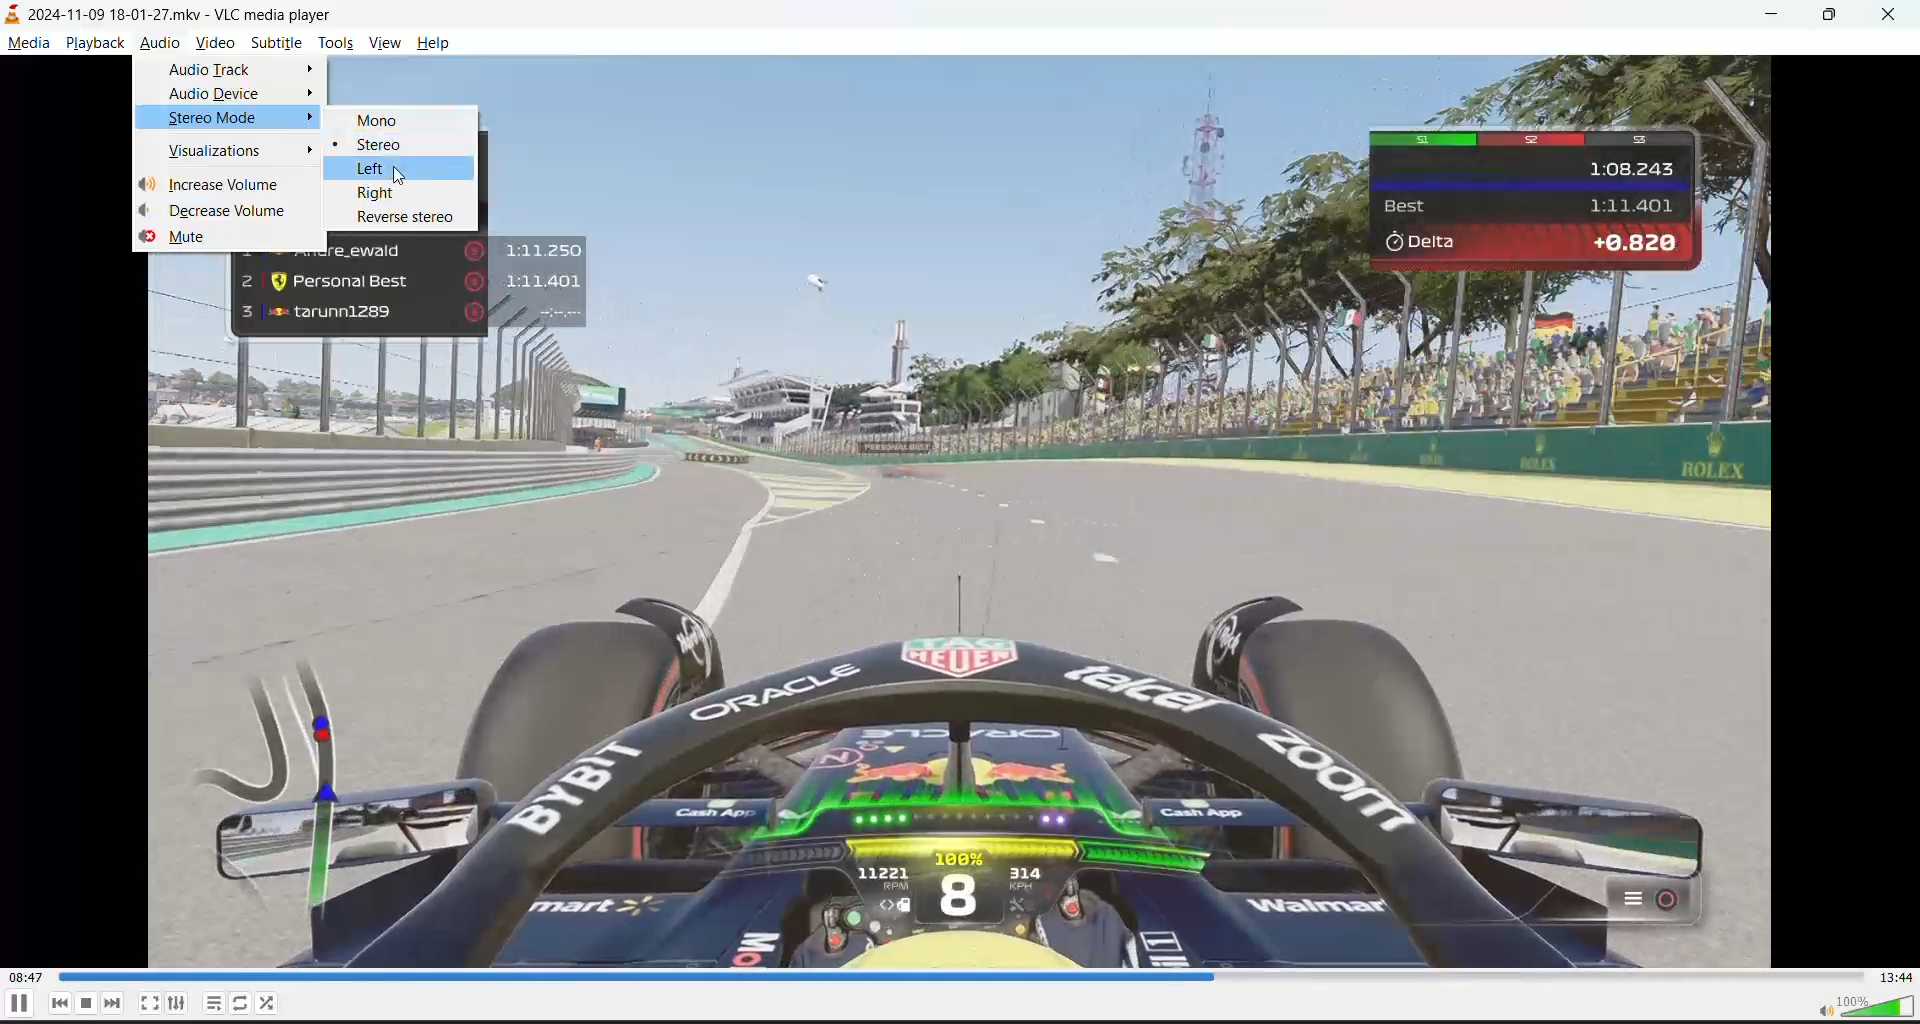 Image resolution: width=1920 pixels, height=1024 pixels. I want to click on close, so click(1897, 13).